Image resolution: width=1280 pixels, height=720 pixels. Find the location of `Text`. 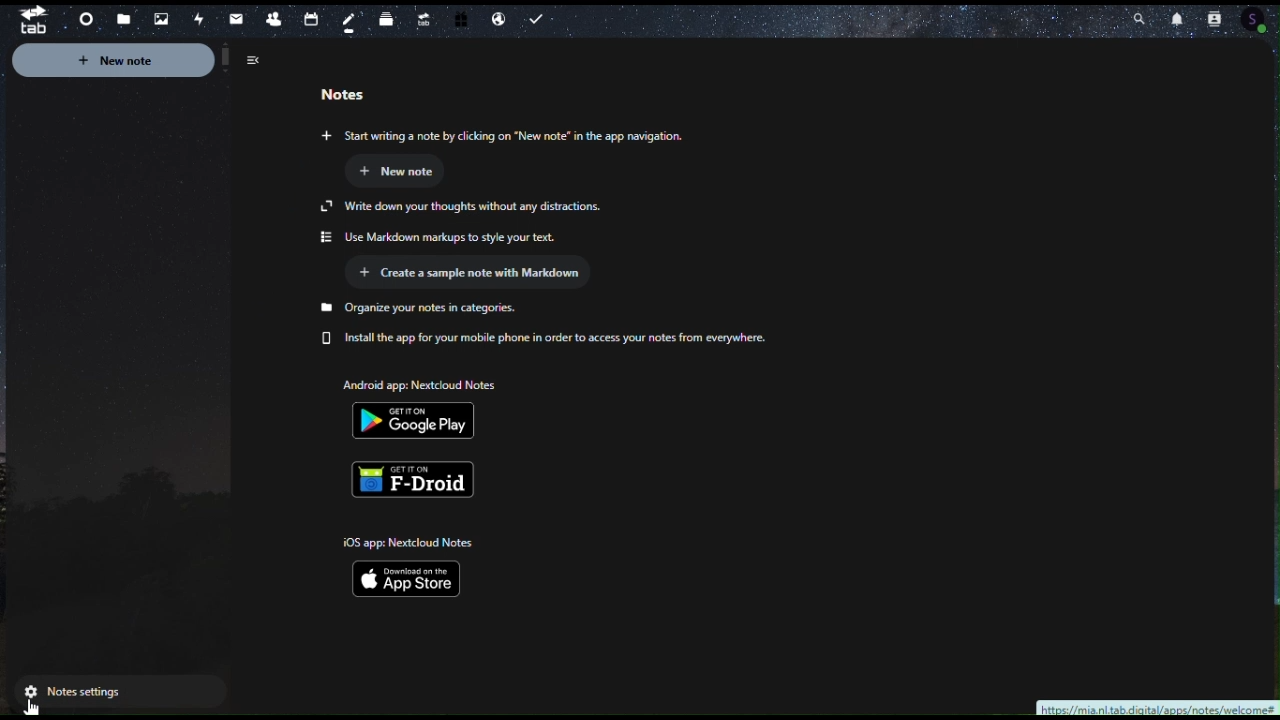

Text is located at coordinates (575, 326).